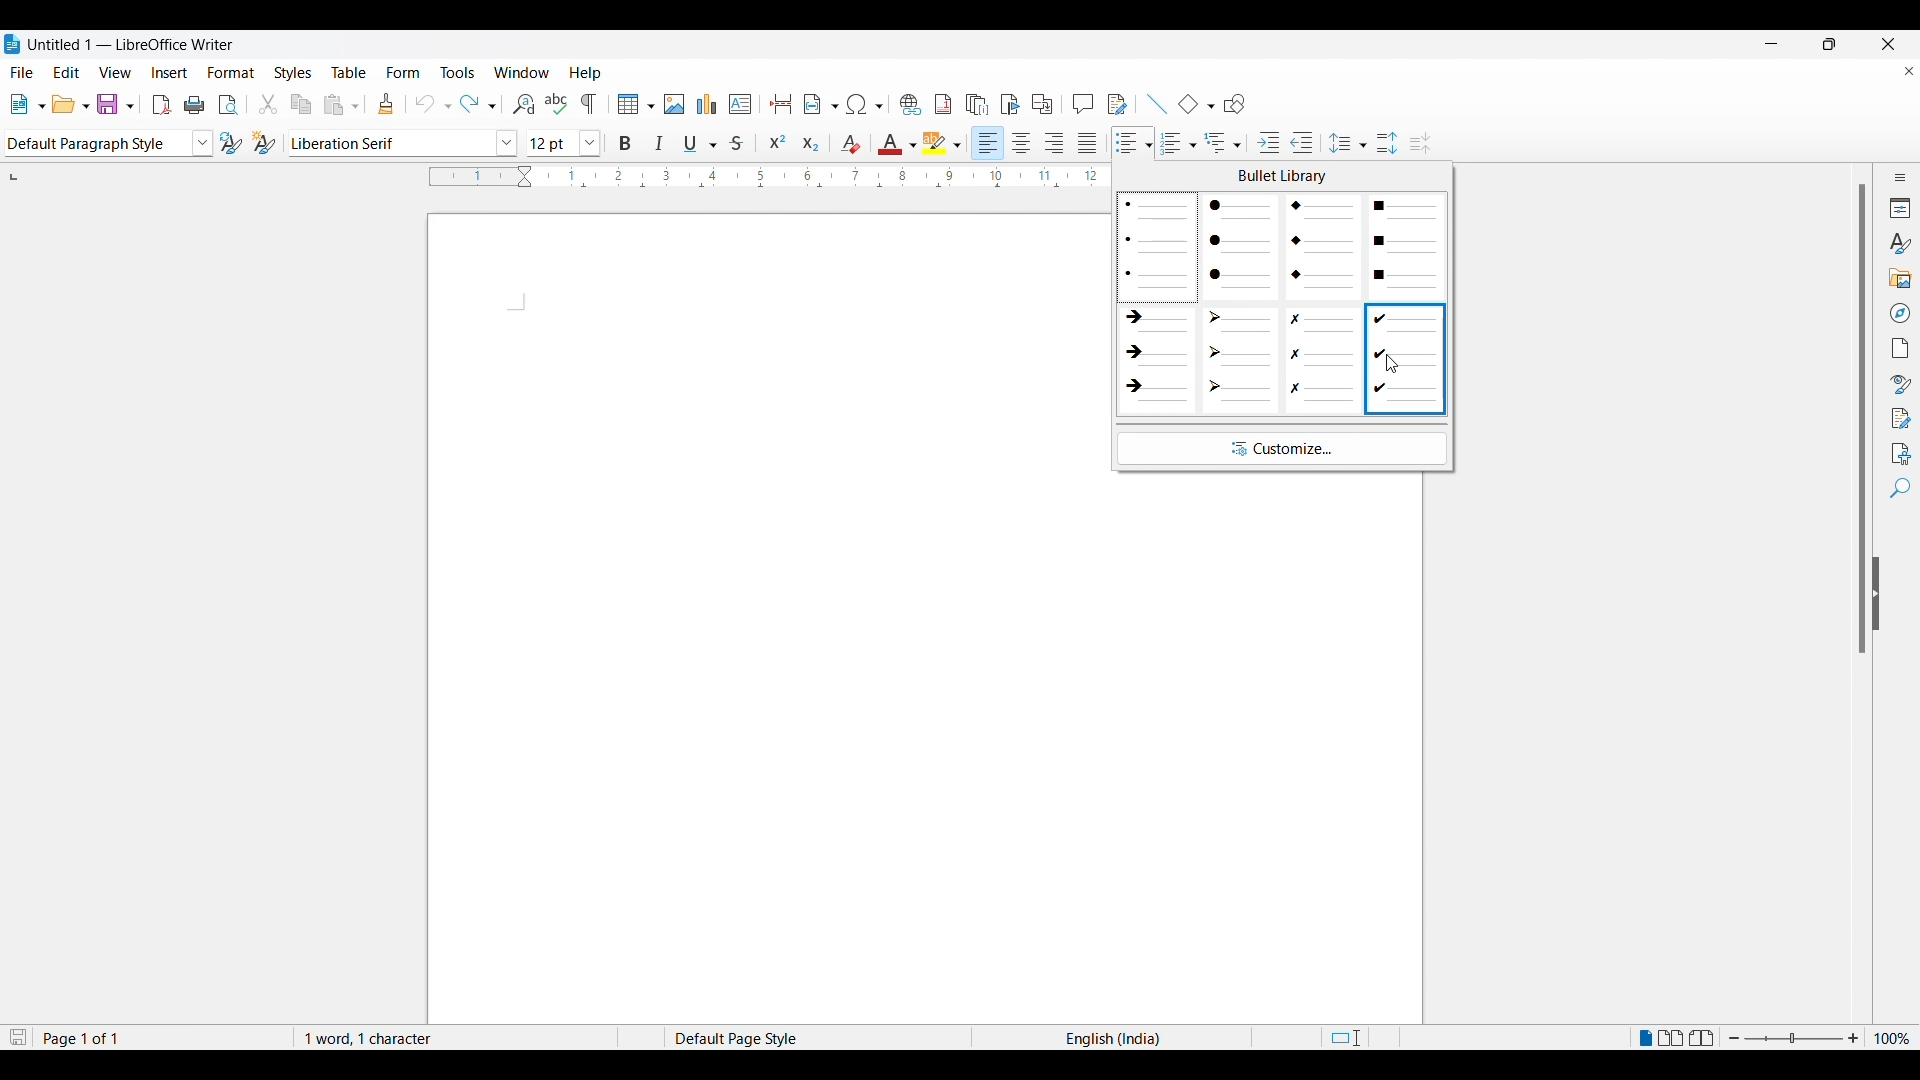  I want to click on export, so click(163, 105).